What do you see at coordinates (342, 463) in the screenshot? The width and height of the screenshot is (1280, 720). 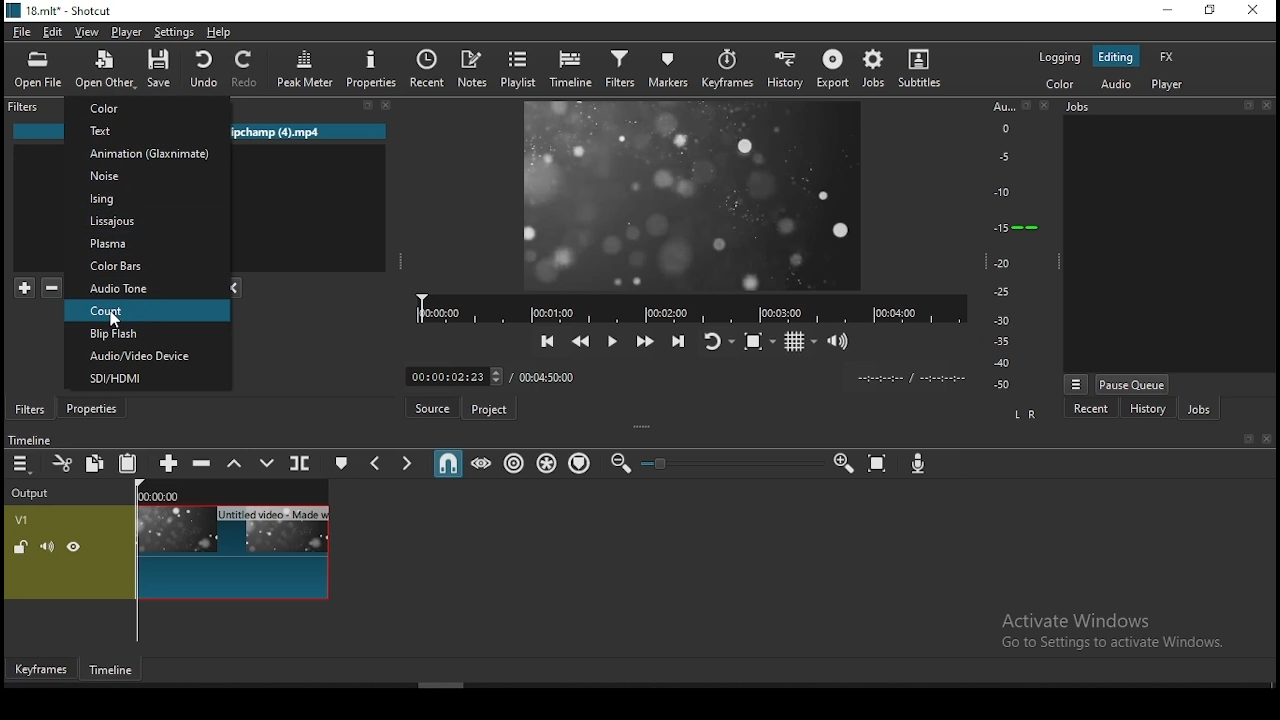 I see `create/edit marker` at bounding box center [342, 463].